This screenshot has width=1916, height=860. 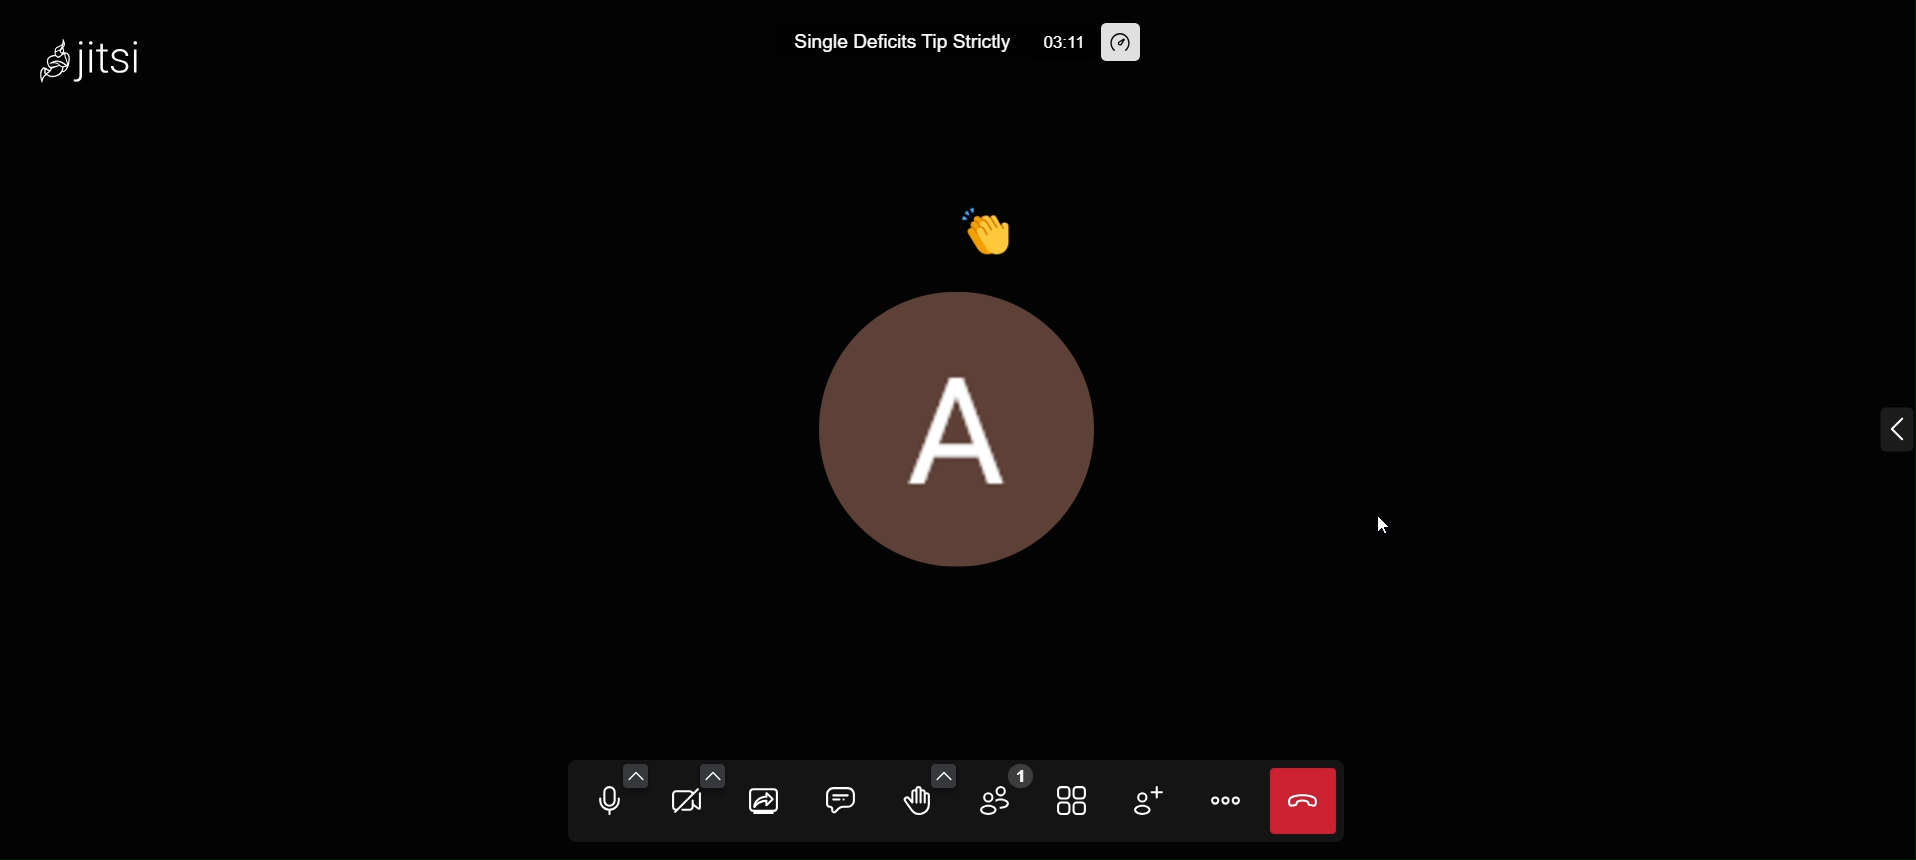 I want to click on jitsi, so click(x=116, y=60).